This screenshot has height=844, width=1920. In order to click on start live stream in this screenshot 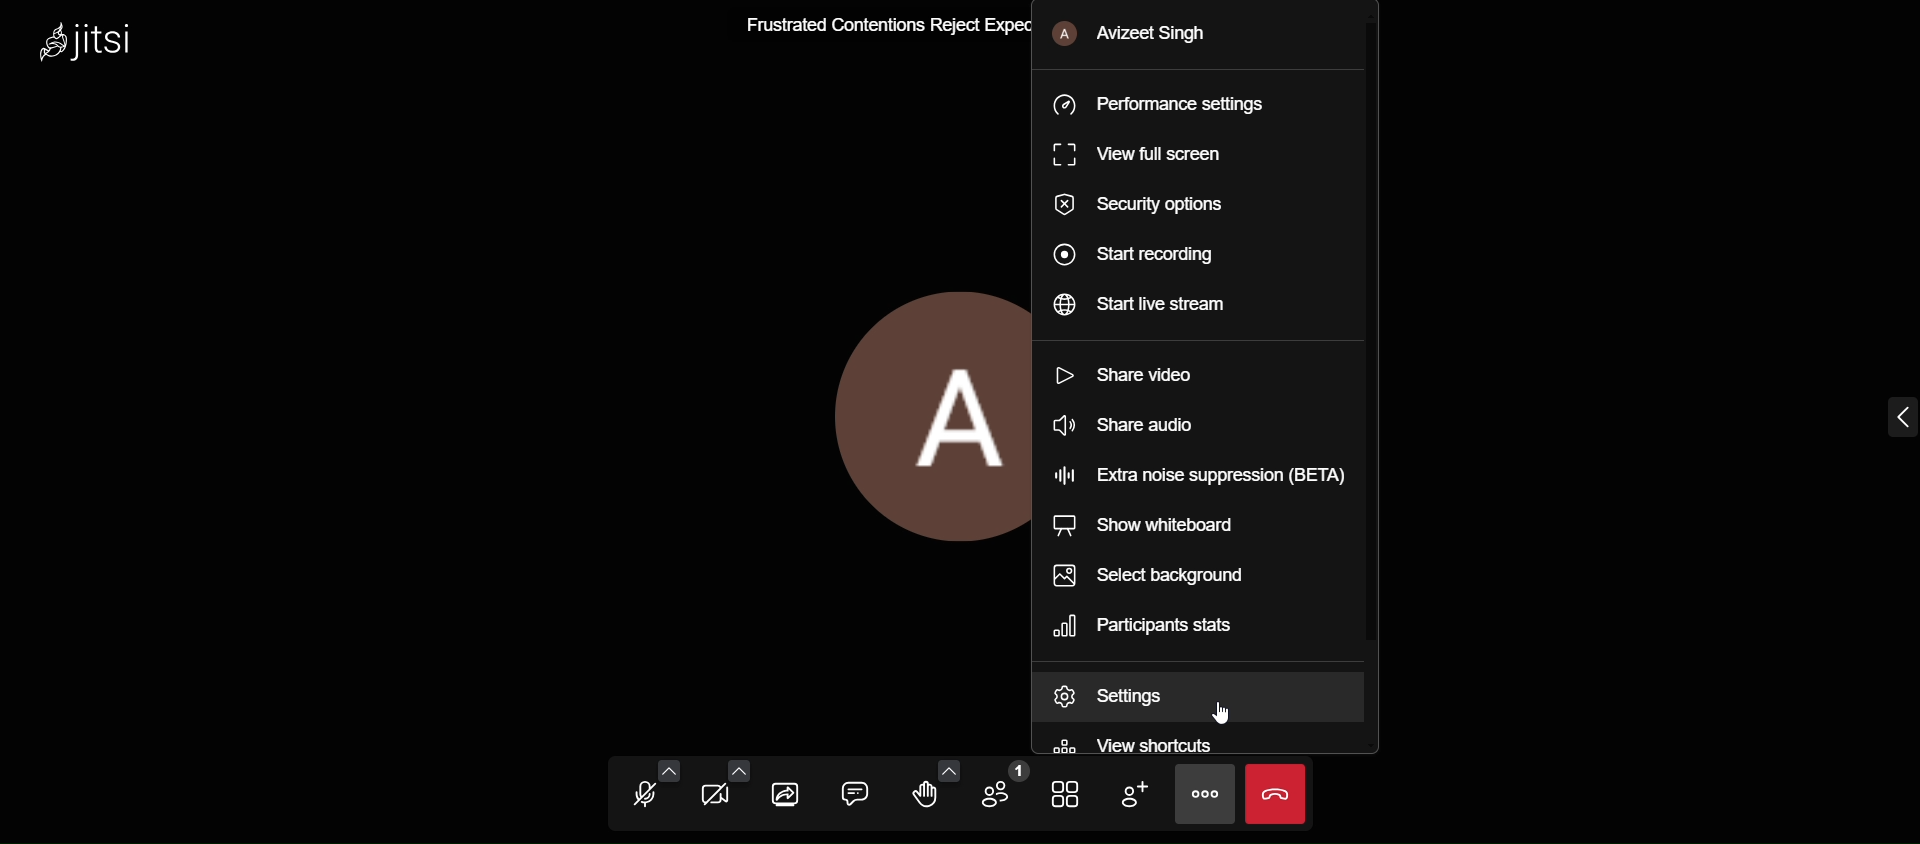, I will do `click(1153, 308)`.